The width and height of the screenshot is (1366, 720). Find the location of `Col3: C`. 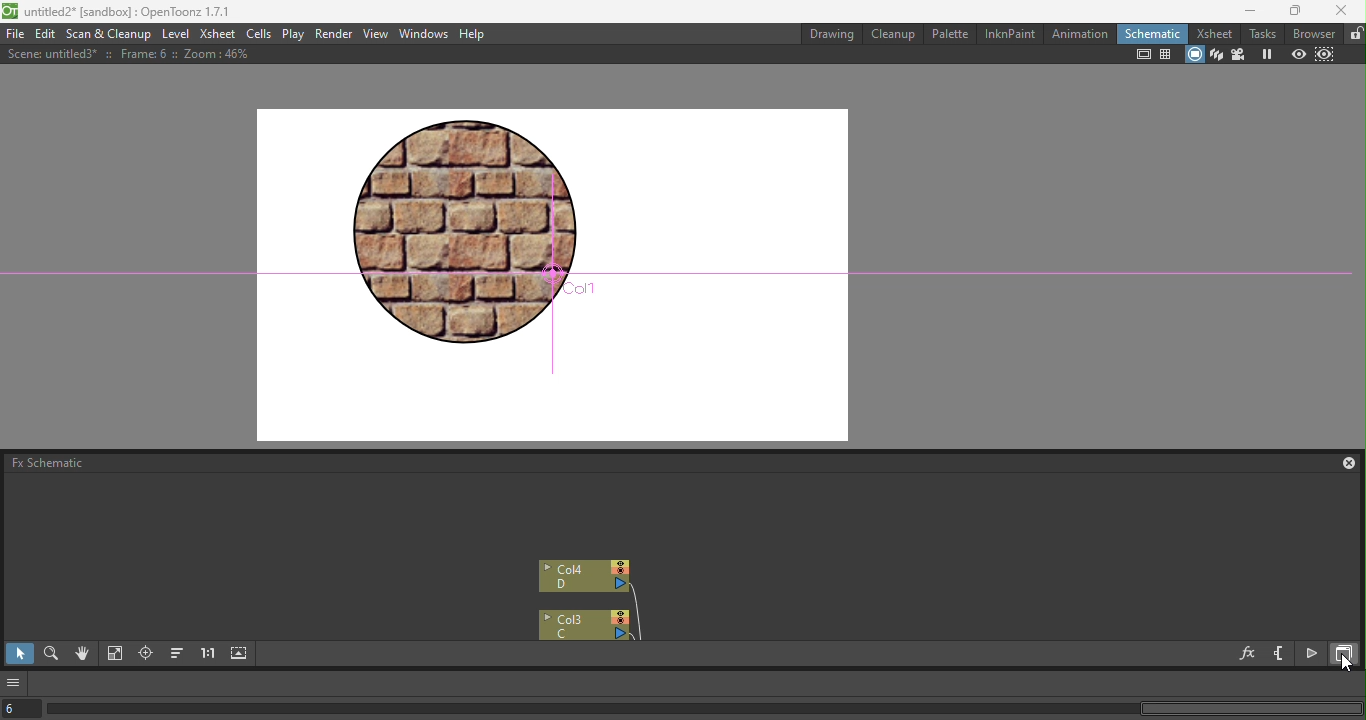

Col3: C is located at coordinates (582, 625).